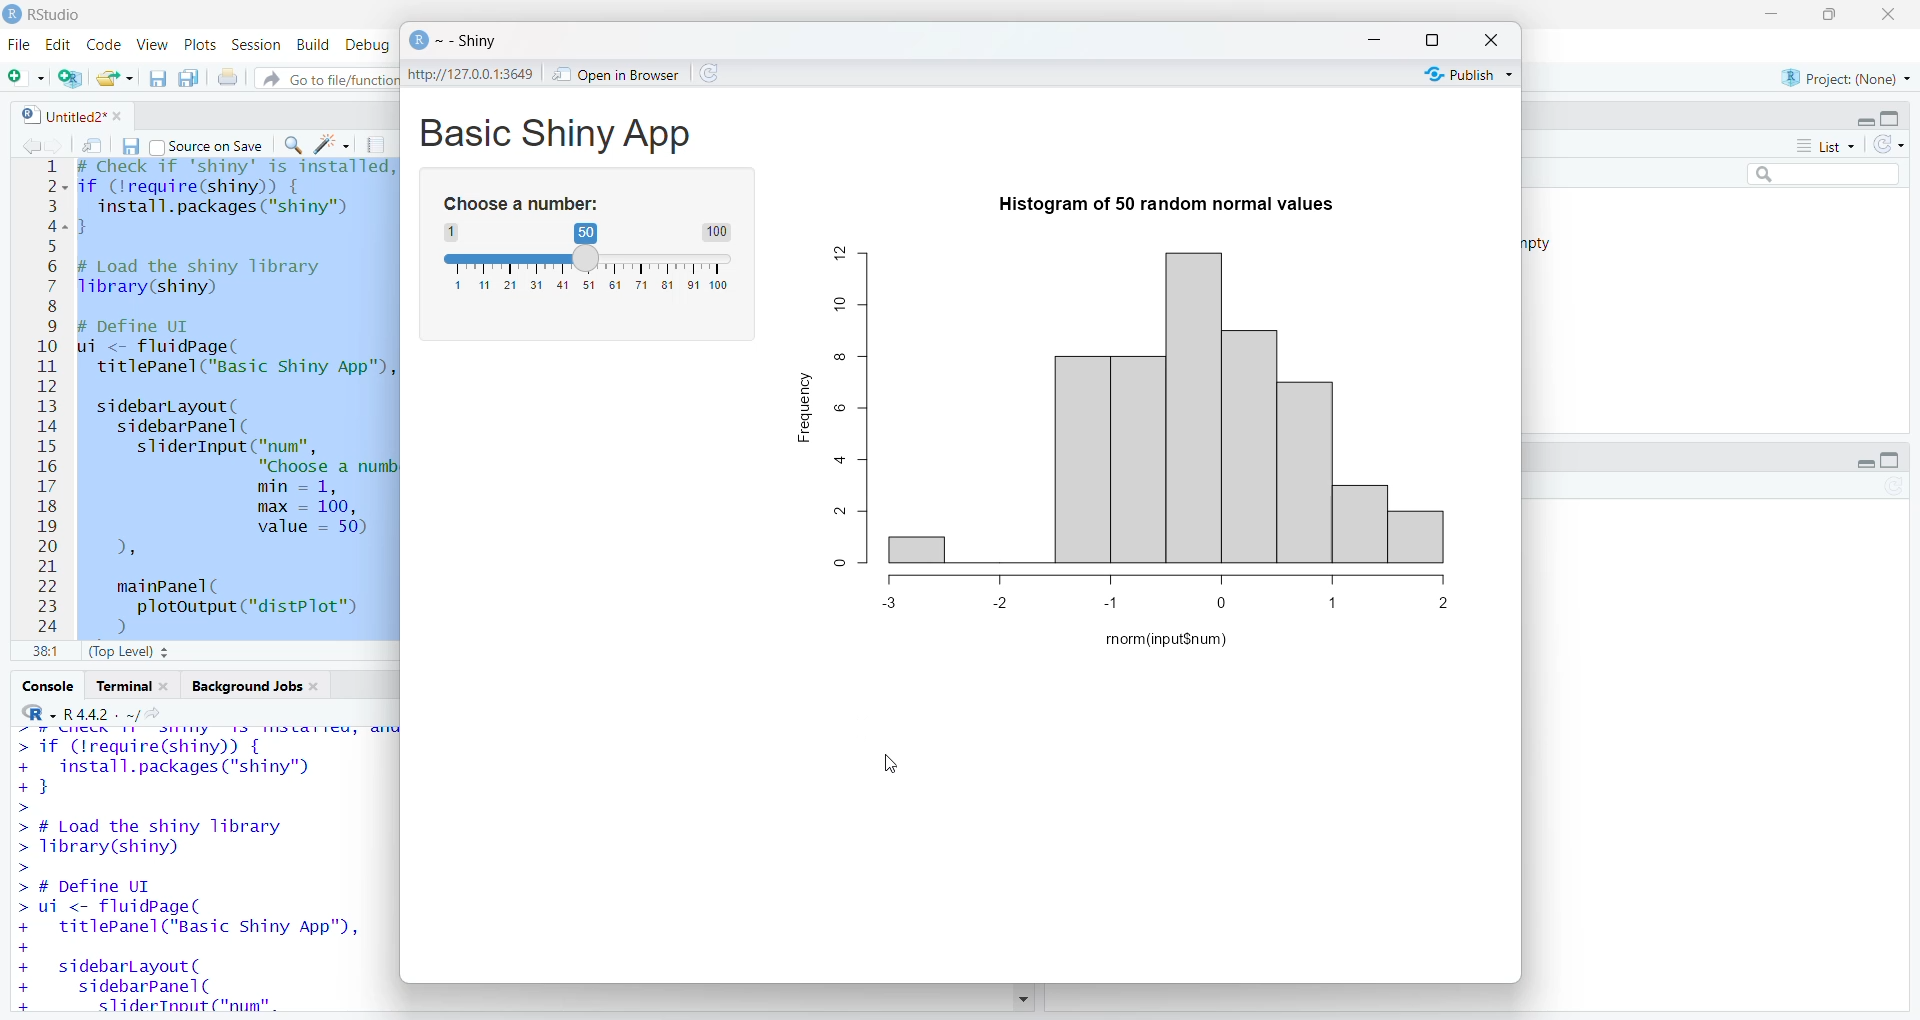  I want to click on maximize, so click(1892, 460).